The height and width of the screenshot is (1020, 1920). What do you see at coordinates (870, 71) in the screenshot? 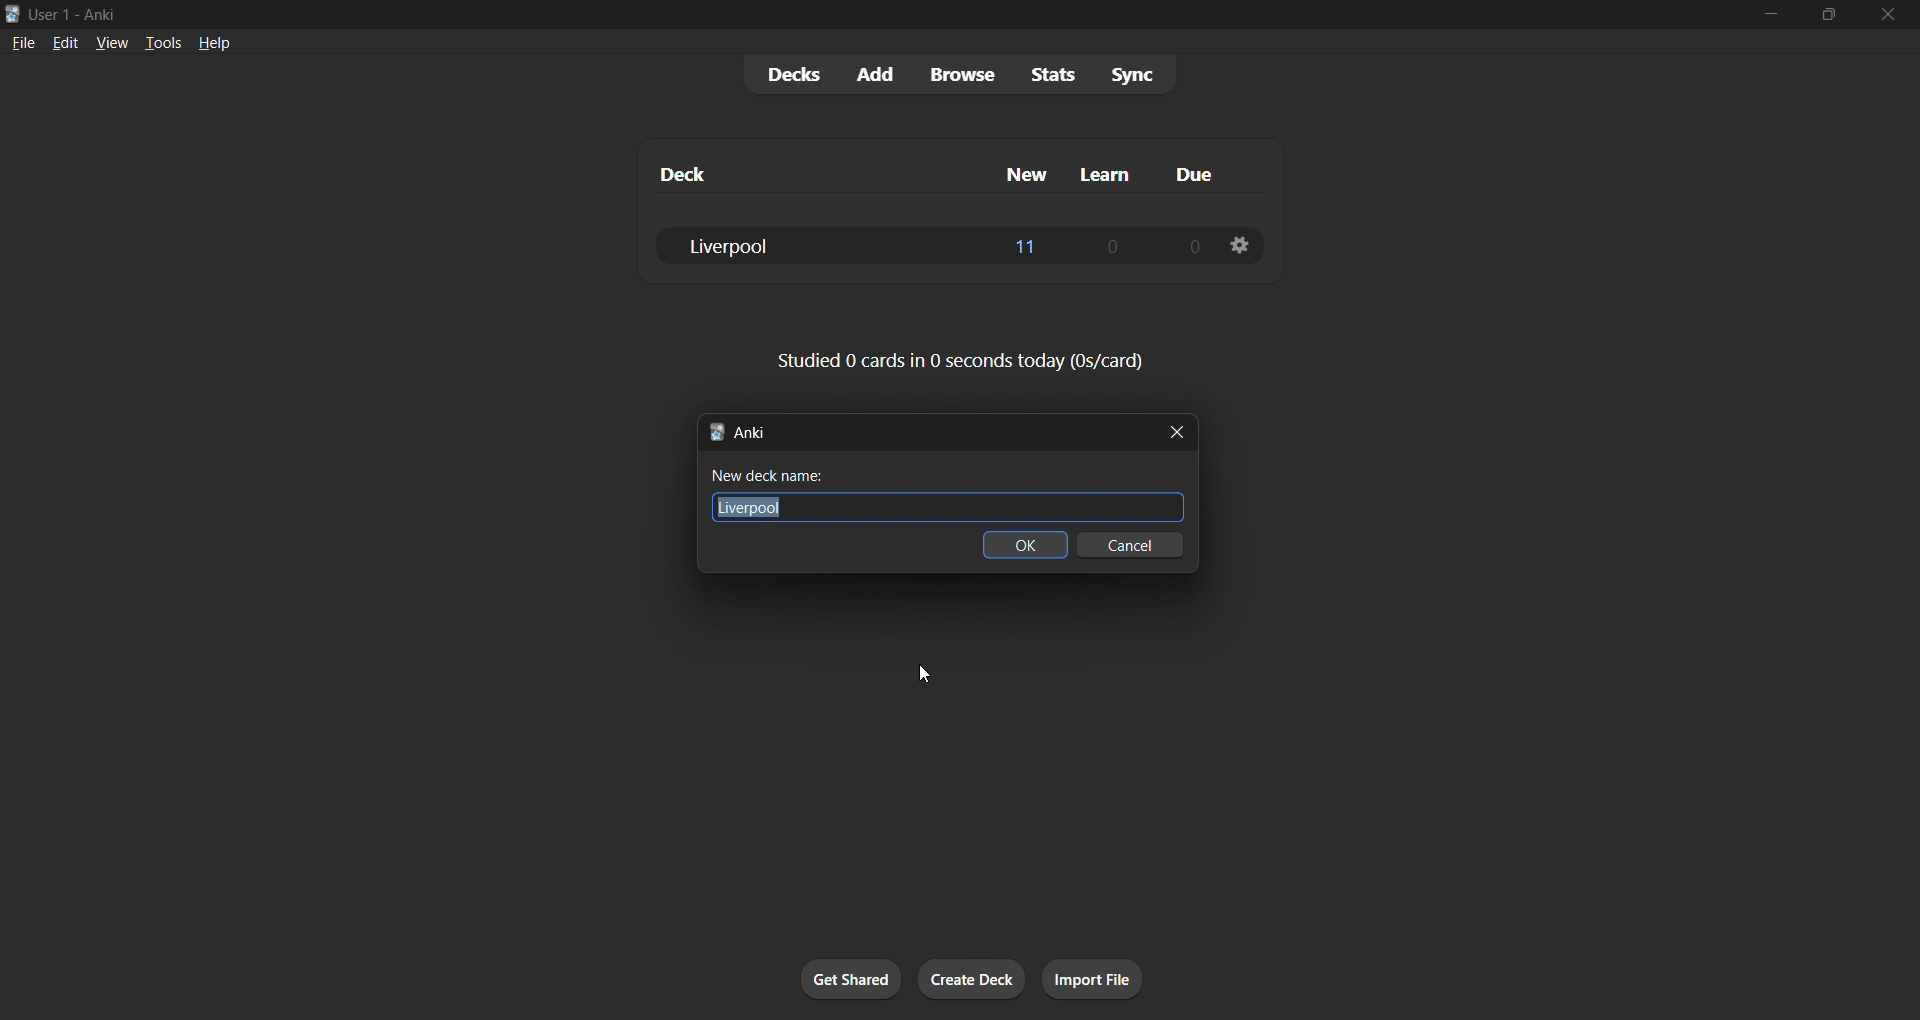
I see `add` at bounding box center [870, 71].